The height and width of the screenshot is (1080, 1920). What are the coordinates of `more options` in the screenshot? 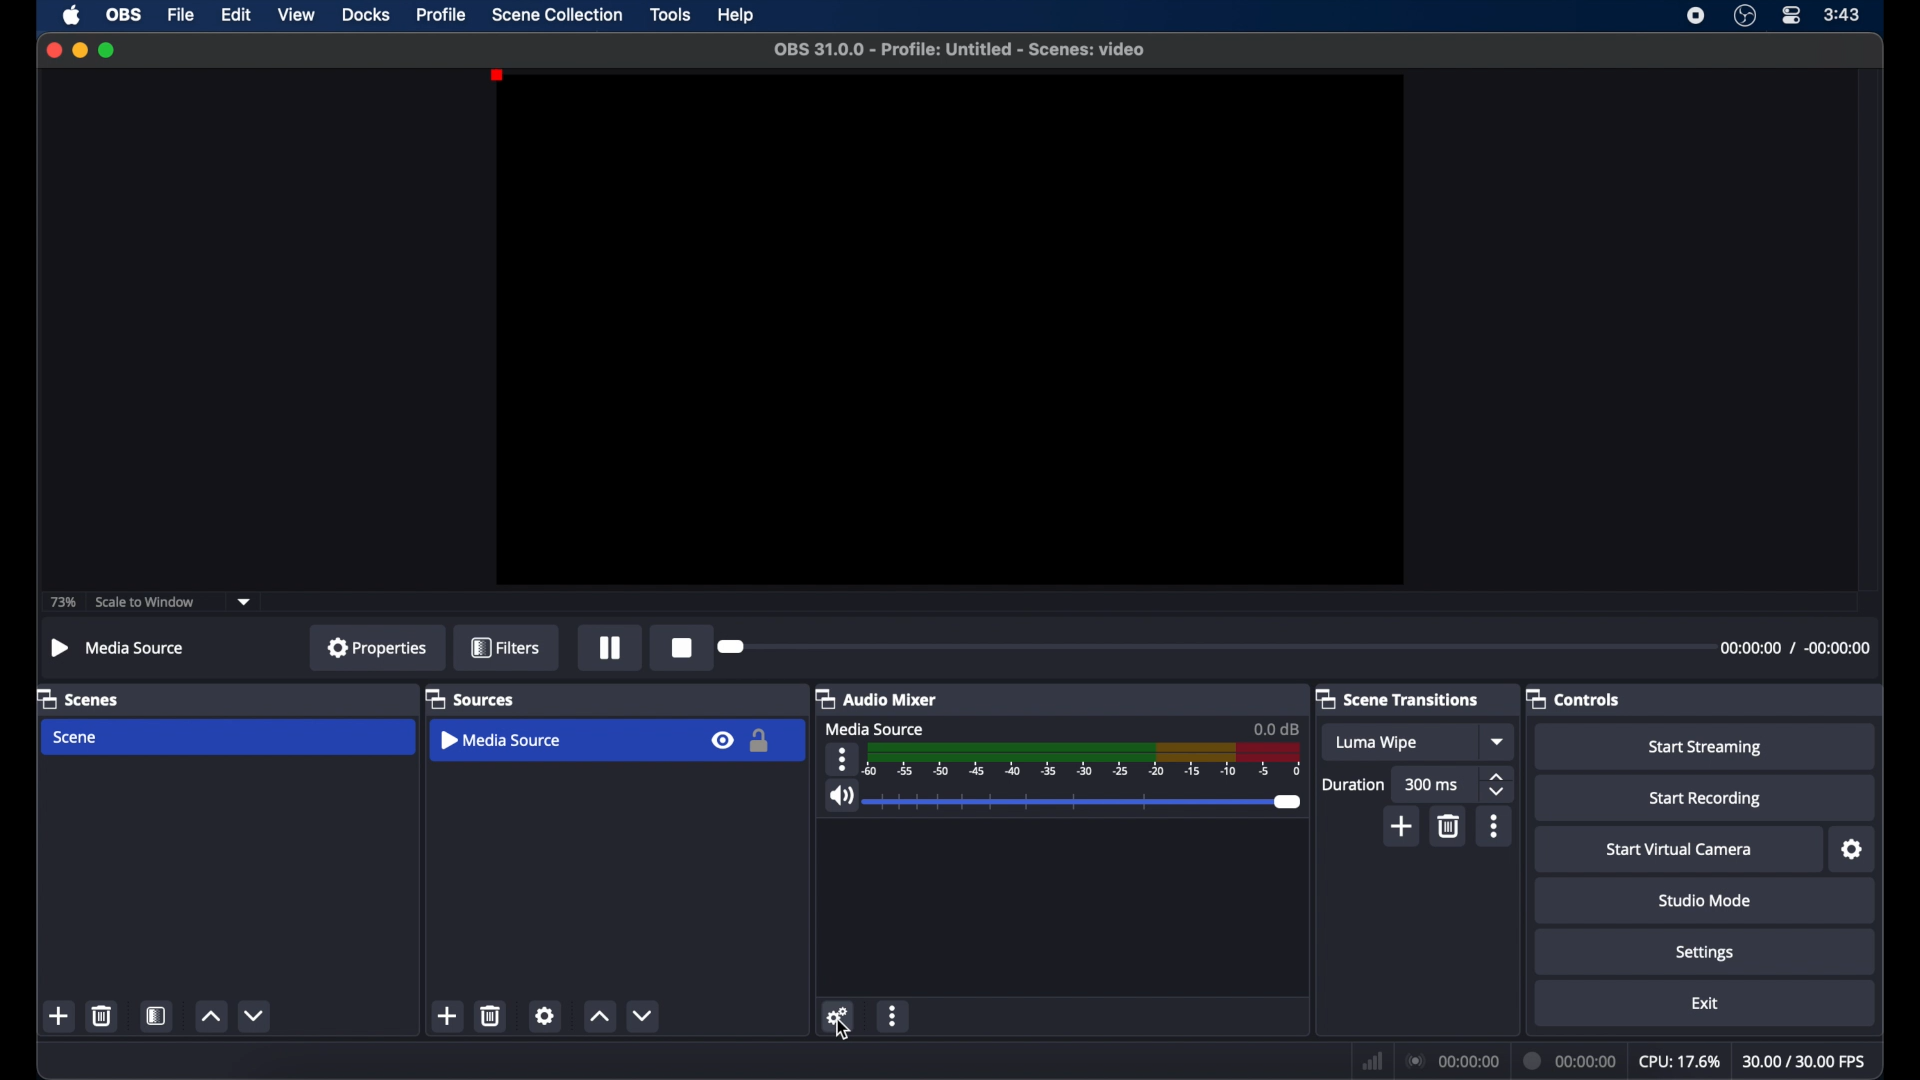 It's located at (894, 1015).